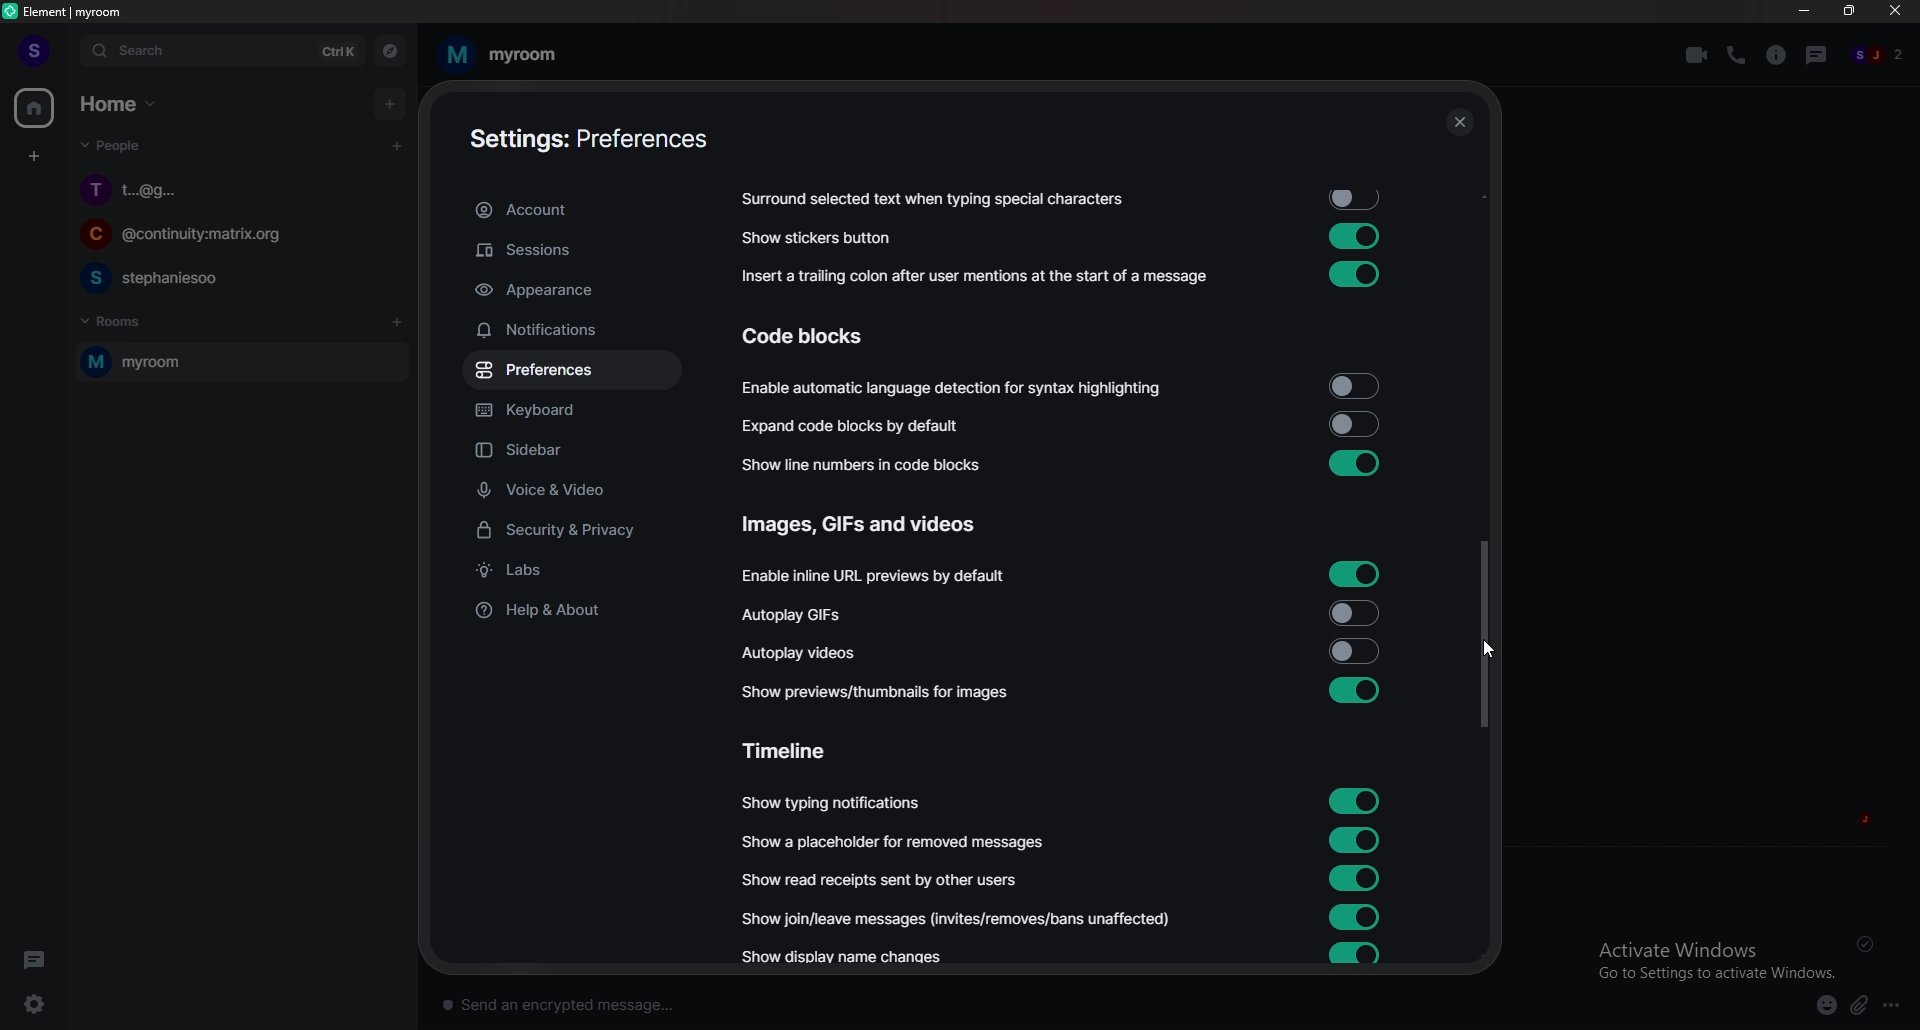 The image size is (1920, 1030). What do you see at coordinates (833, 803) in the screenshot?
I see `show typing notification` at bounding box center [833, 803].